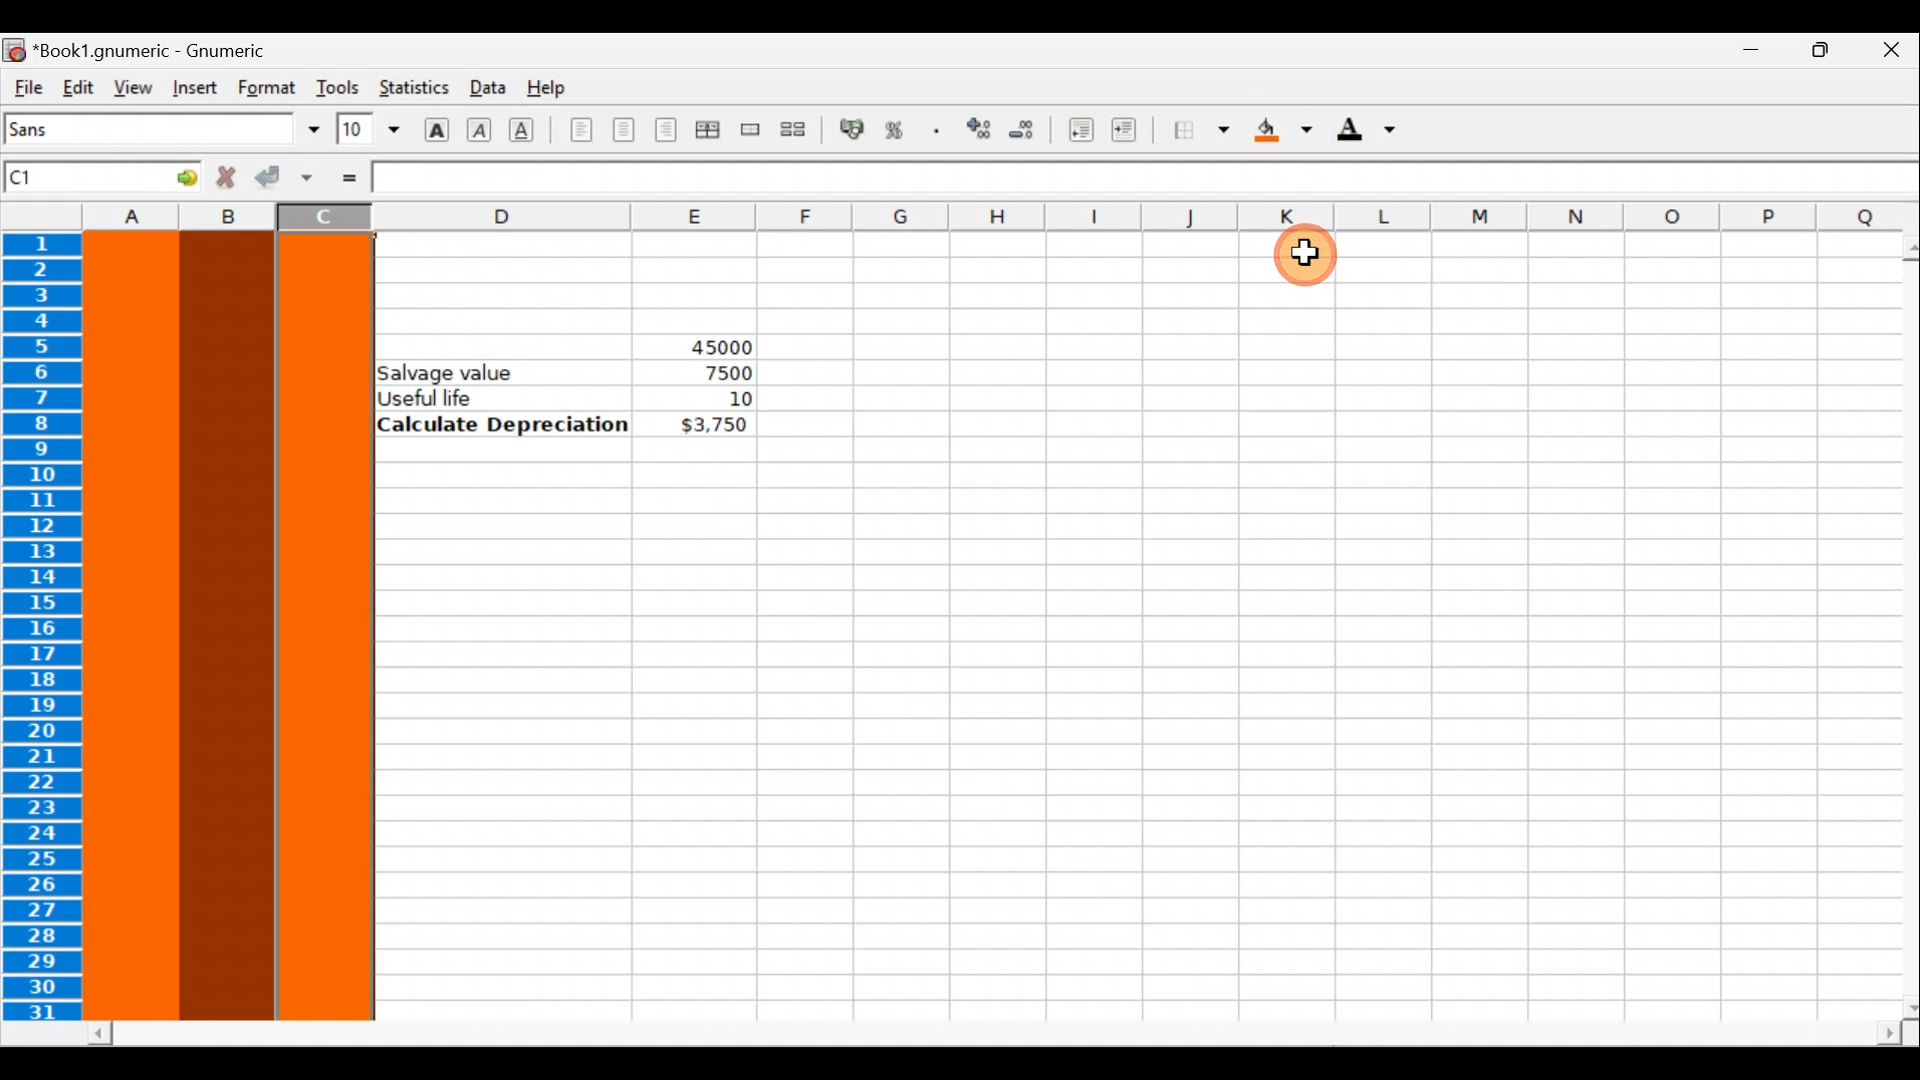  Describe the element at coordinates (506, 397) in the screenshot. I see `Useful life` at that location.